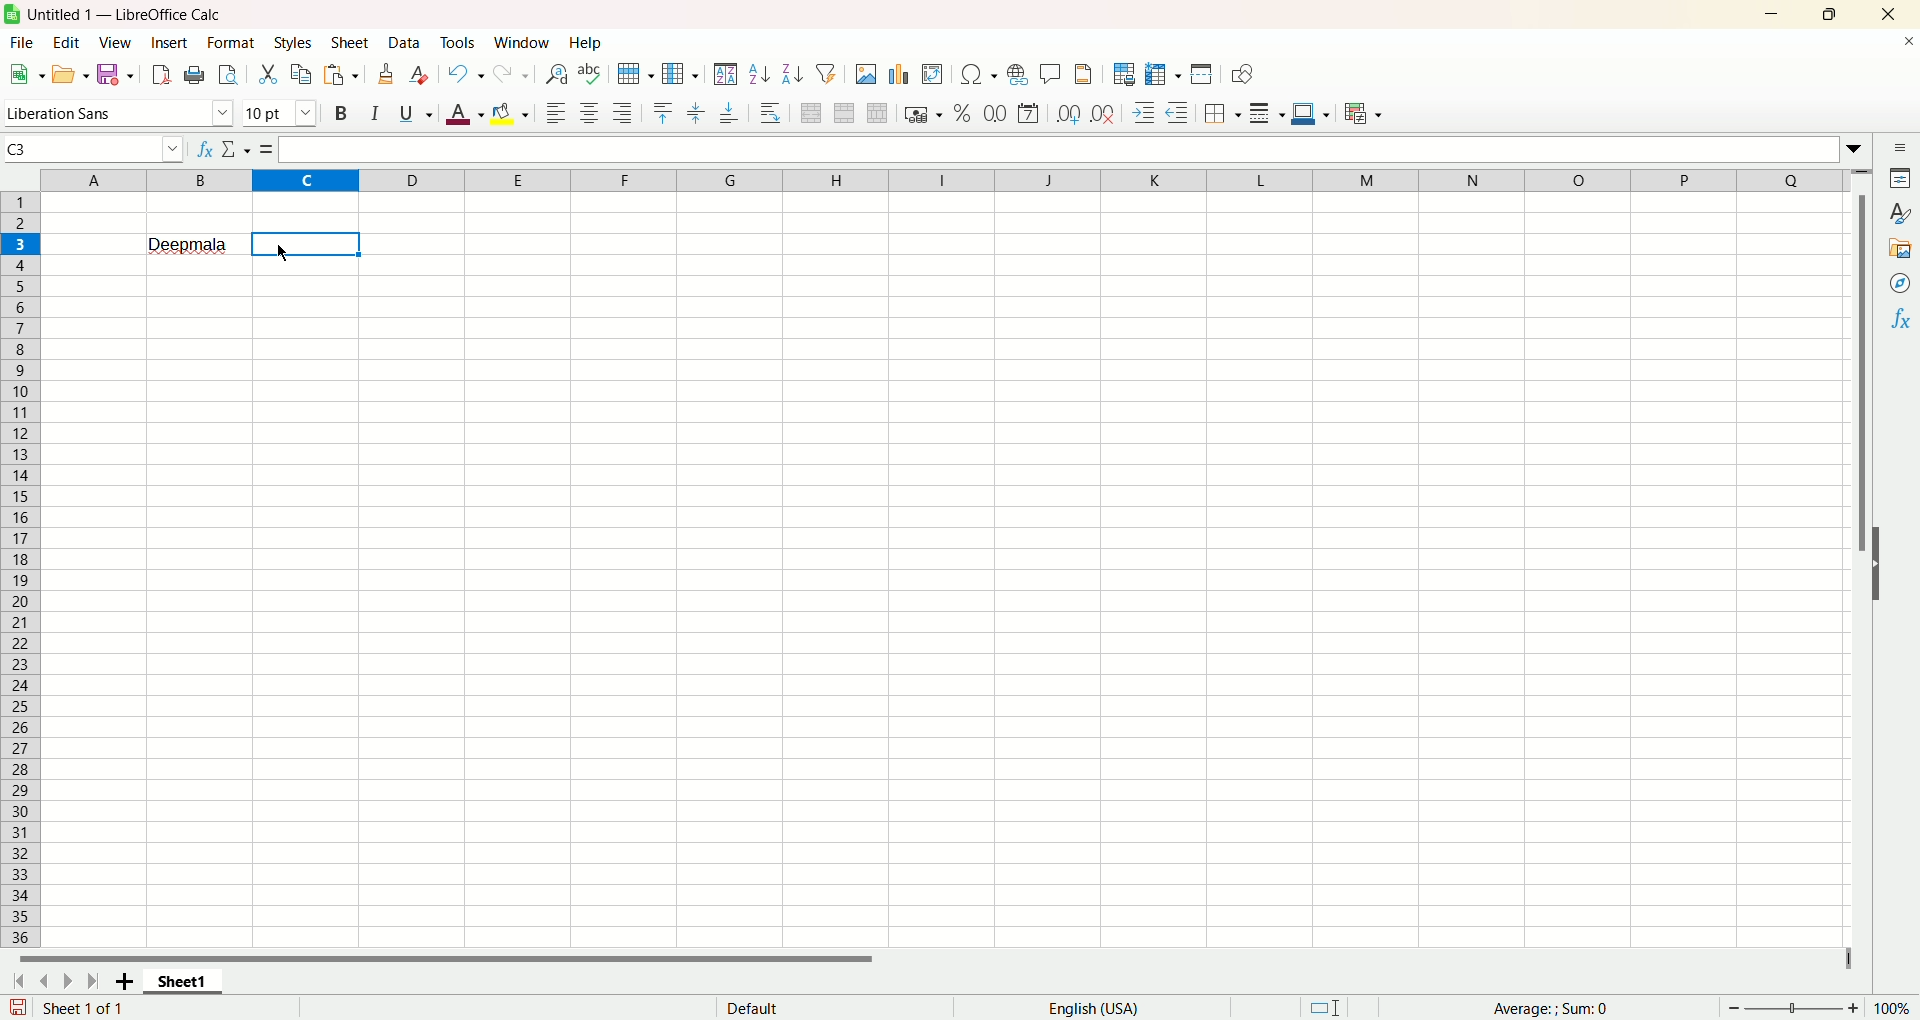 This screenshot has height=1020, width=1920. What do you see at coordinates (1897, 284) in the screenshot?
I see `Navigator` at bounding box center [1897, 284].